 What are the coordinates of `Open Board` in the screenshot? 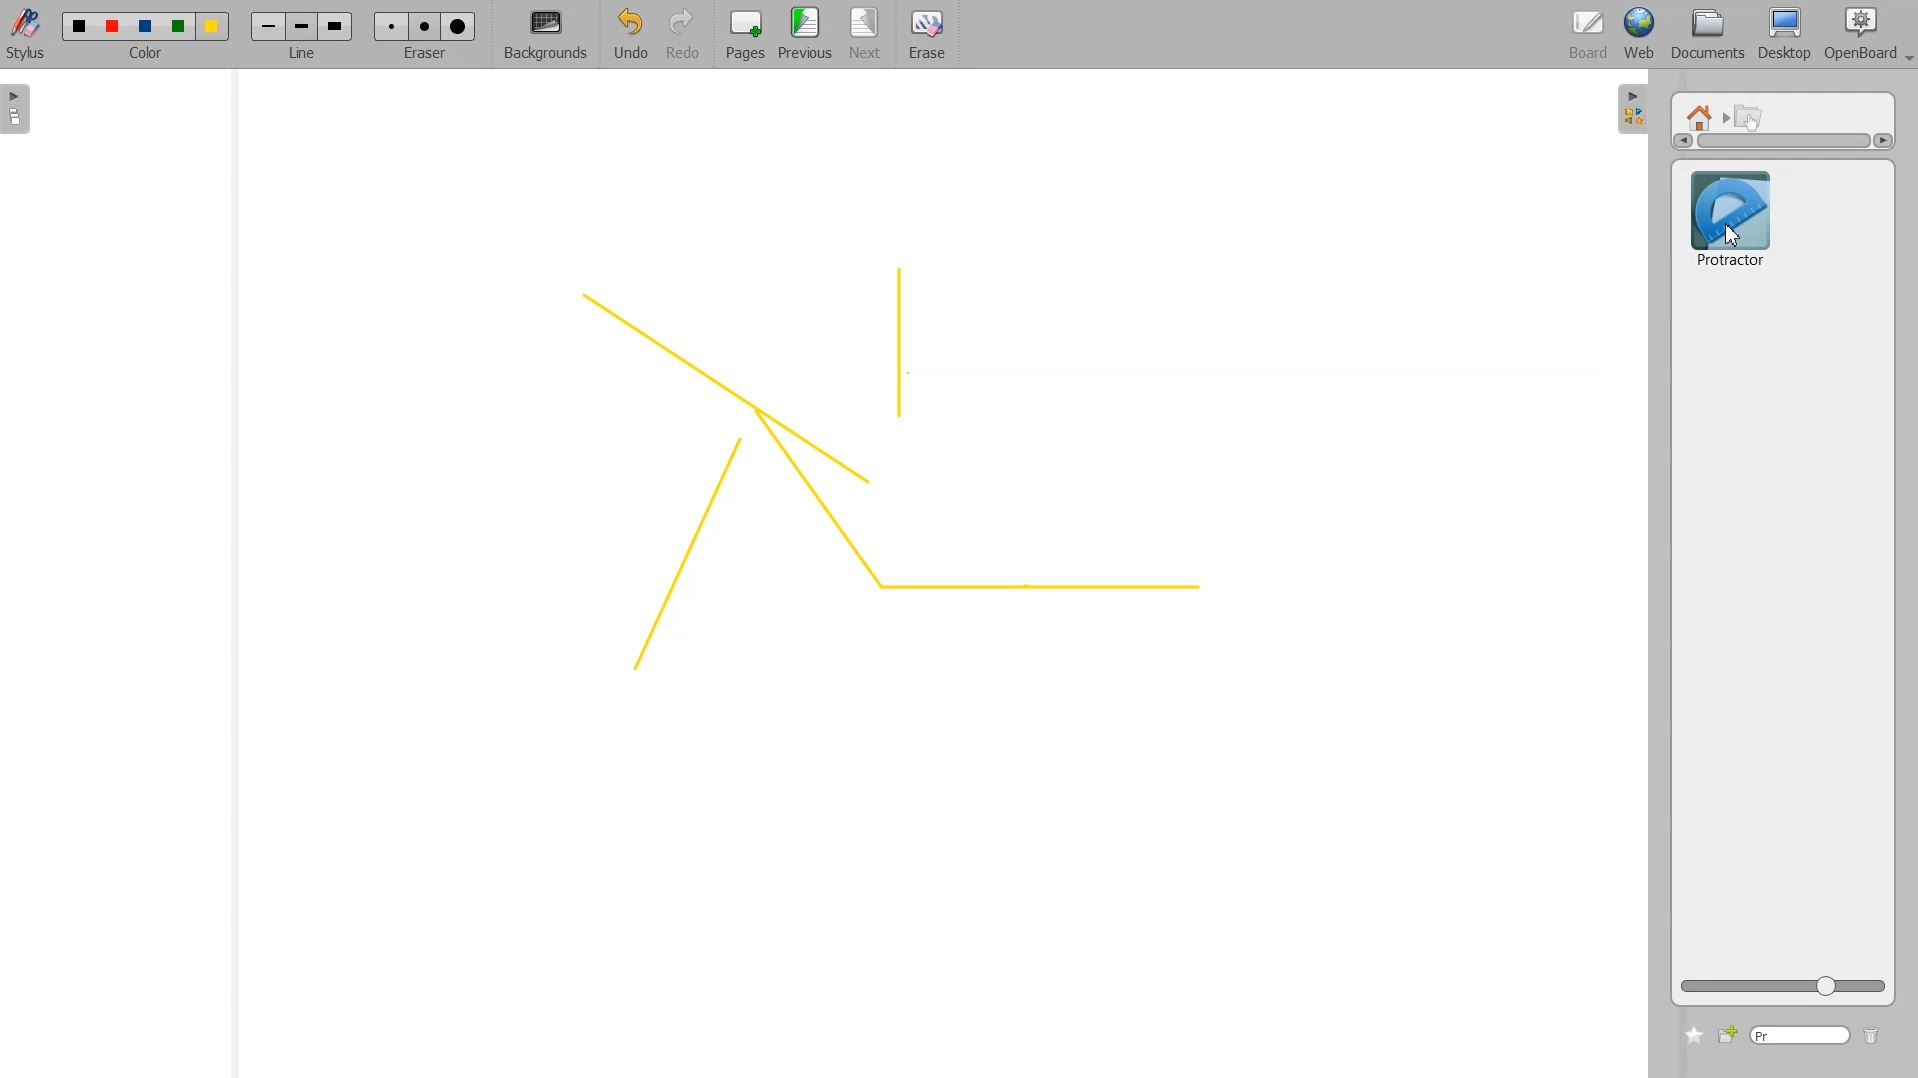 It's located at (1868, 35).